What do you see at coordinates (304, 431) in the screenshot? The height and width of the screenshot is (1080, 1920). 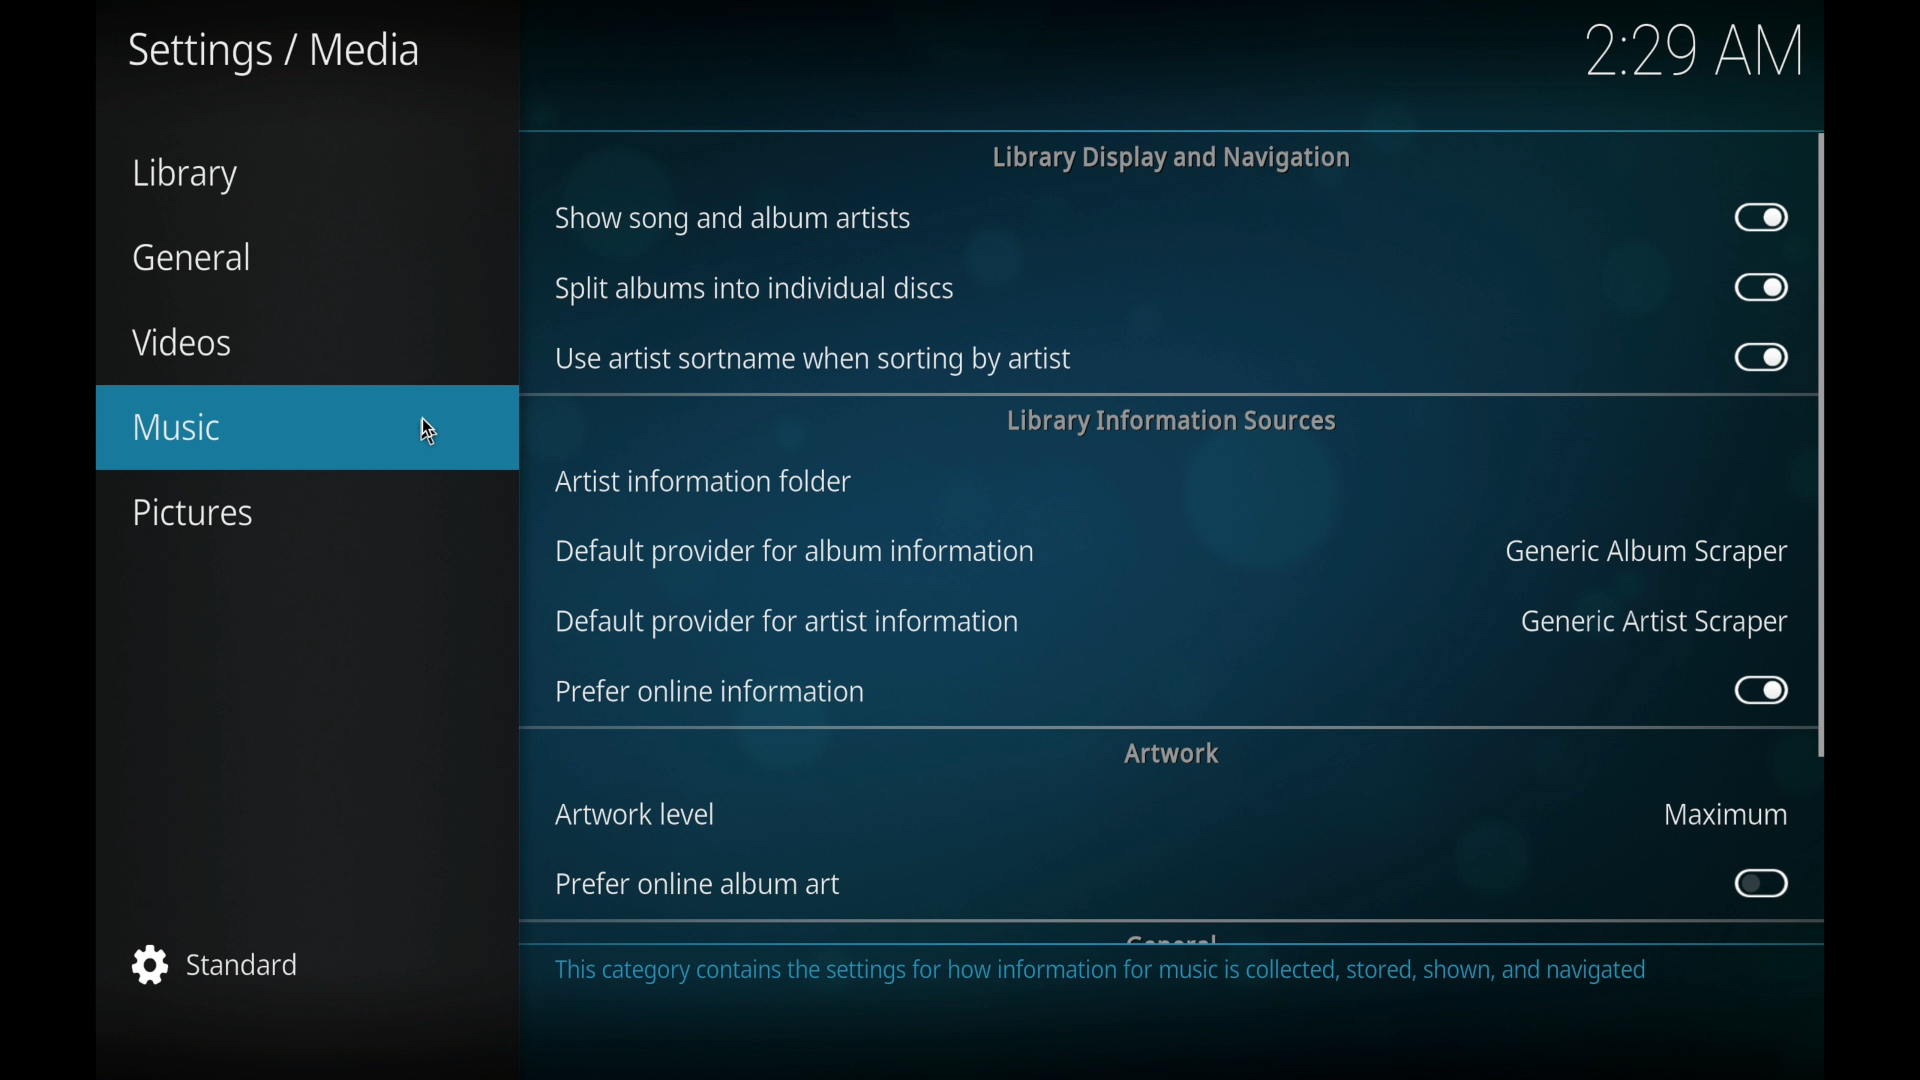 I see `music ` at bounding box center [304, 431].